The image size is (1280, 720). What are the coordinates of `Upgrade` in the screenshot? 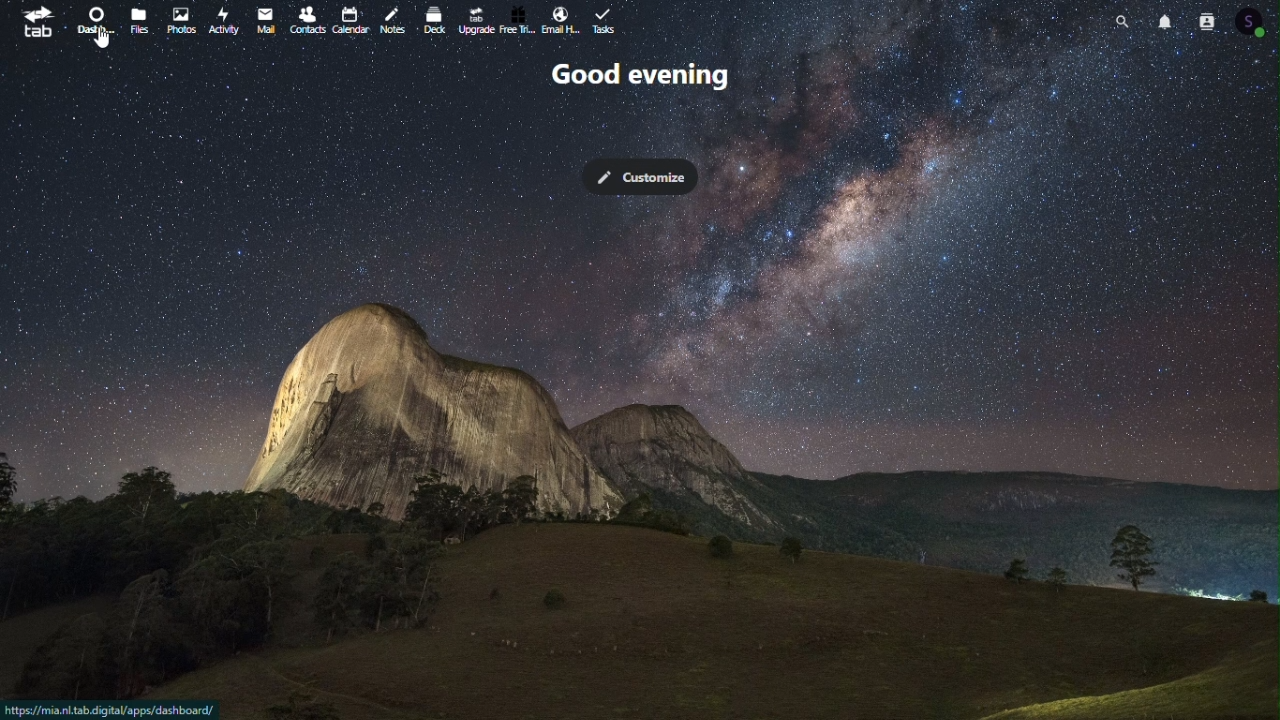 It's located at (476, 20).